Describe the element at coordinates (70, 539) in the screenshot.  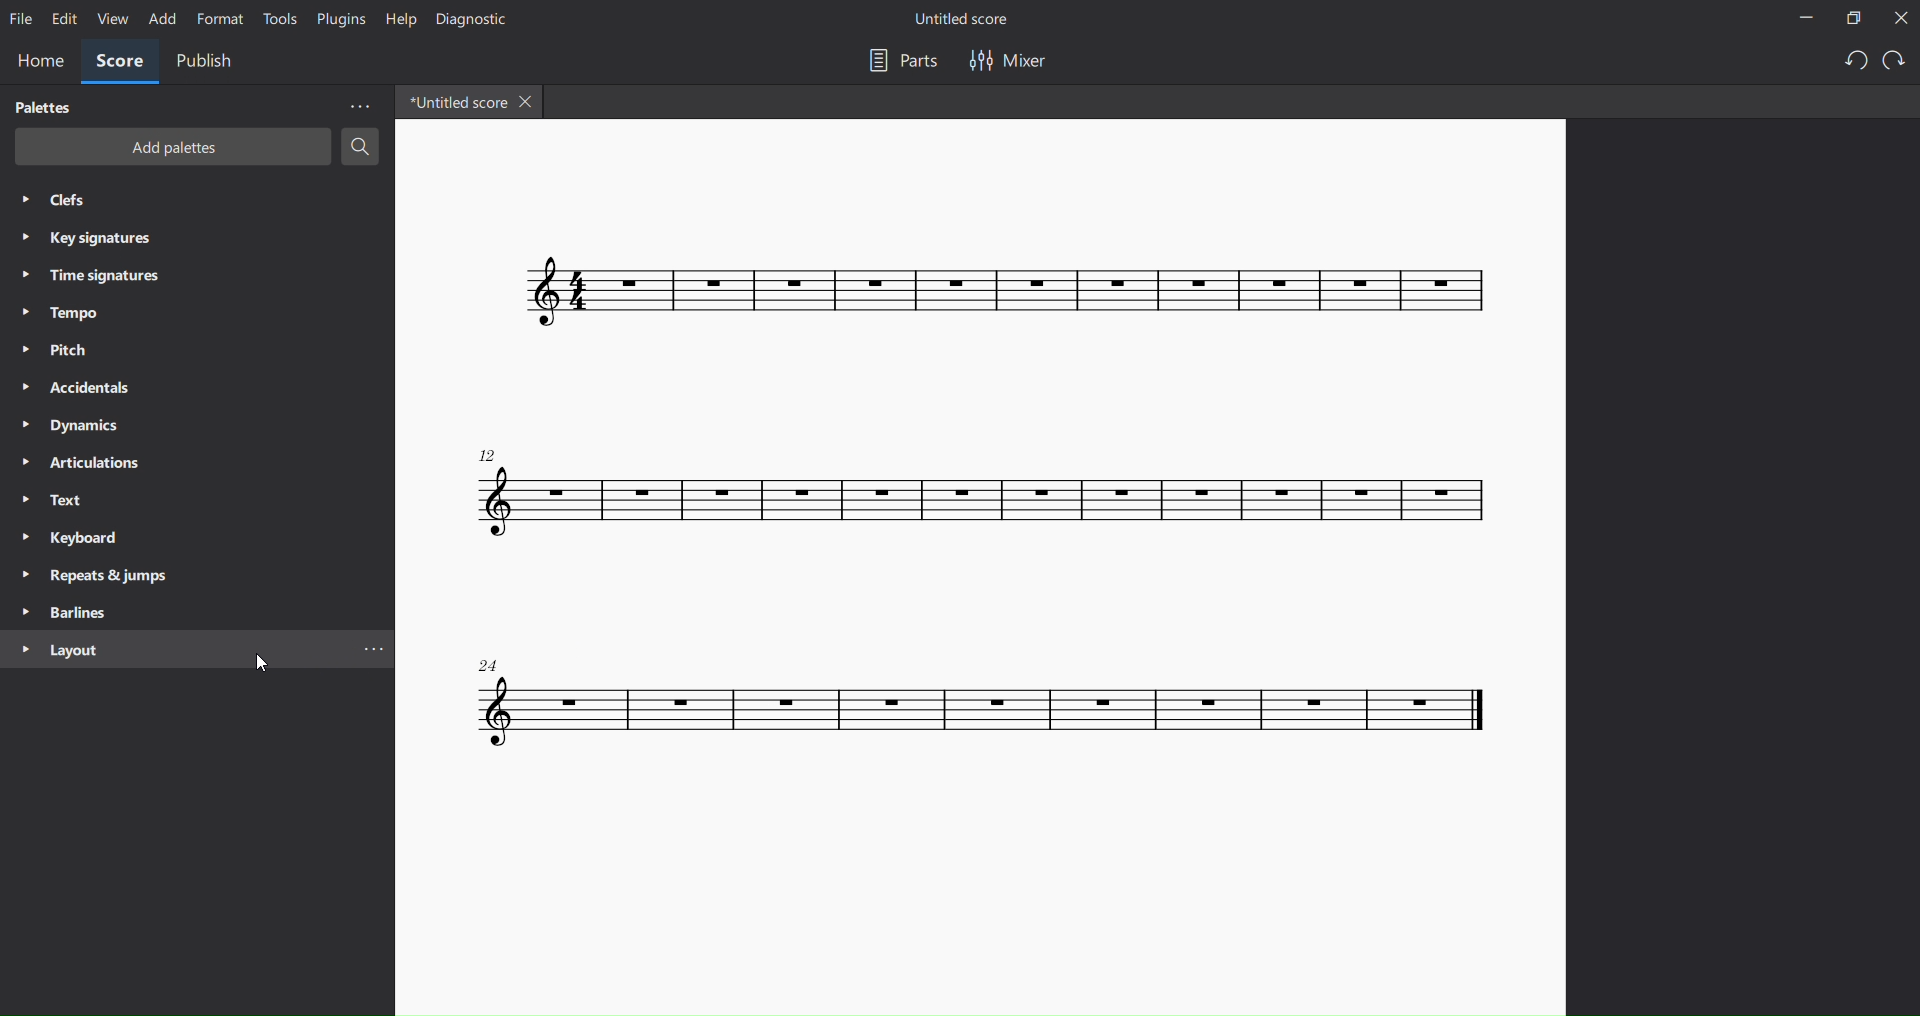
I see `keyboard` at that location.